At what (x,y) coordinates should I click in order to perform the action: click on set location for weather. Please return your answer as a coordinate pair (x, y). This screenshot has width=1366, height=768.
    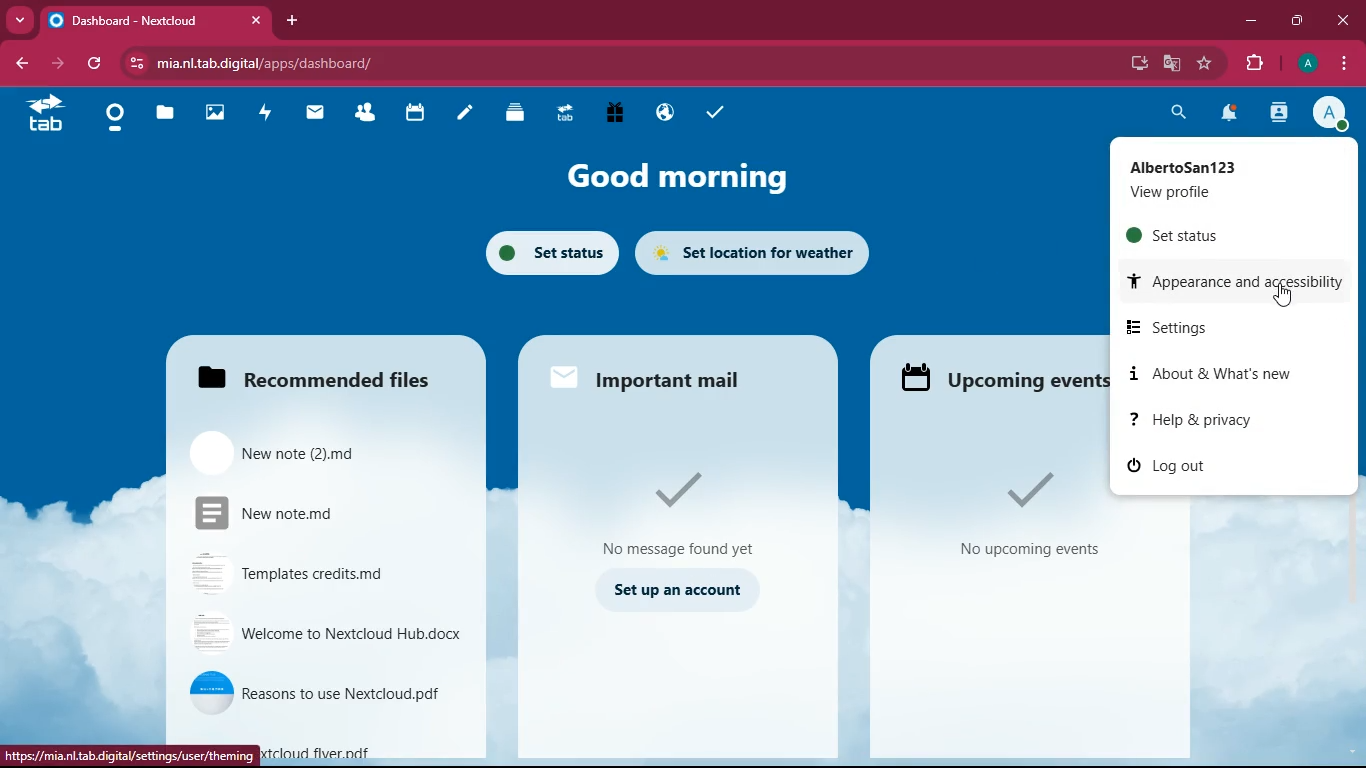
    Looking at the image, I should click on (759, 250).